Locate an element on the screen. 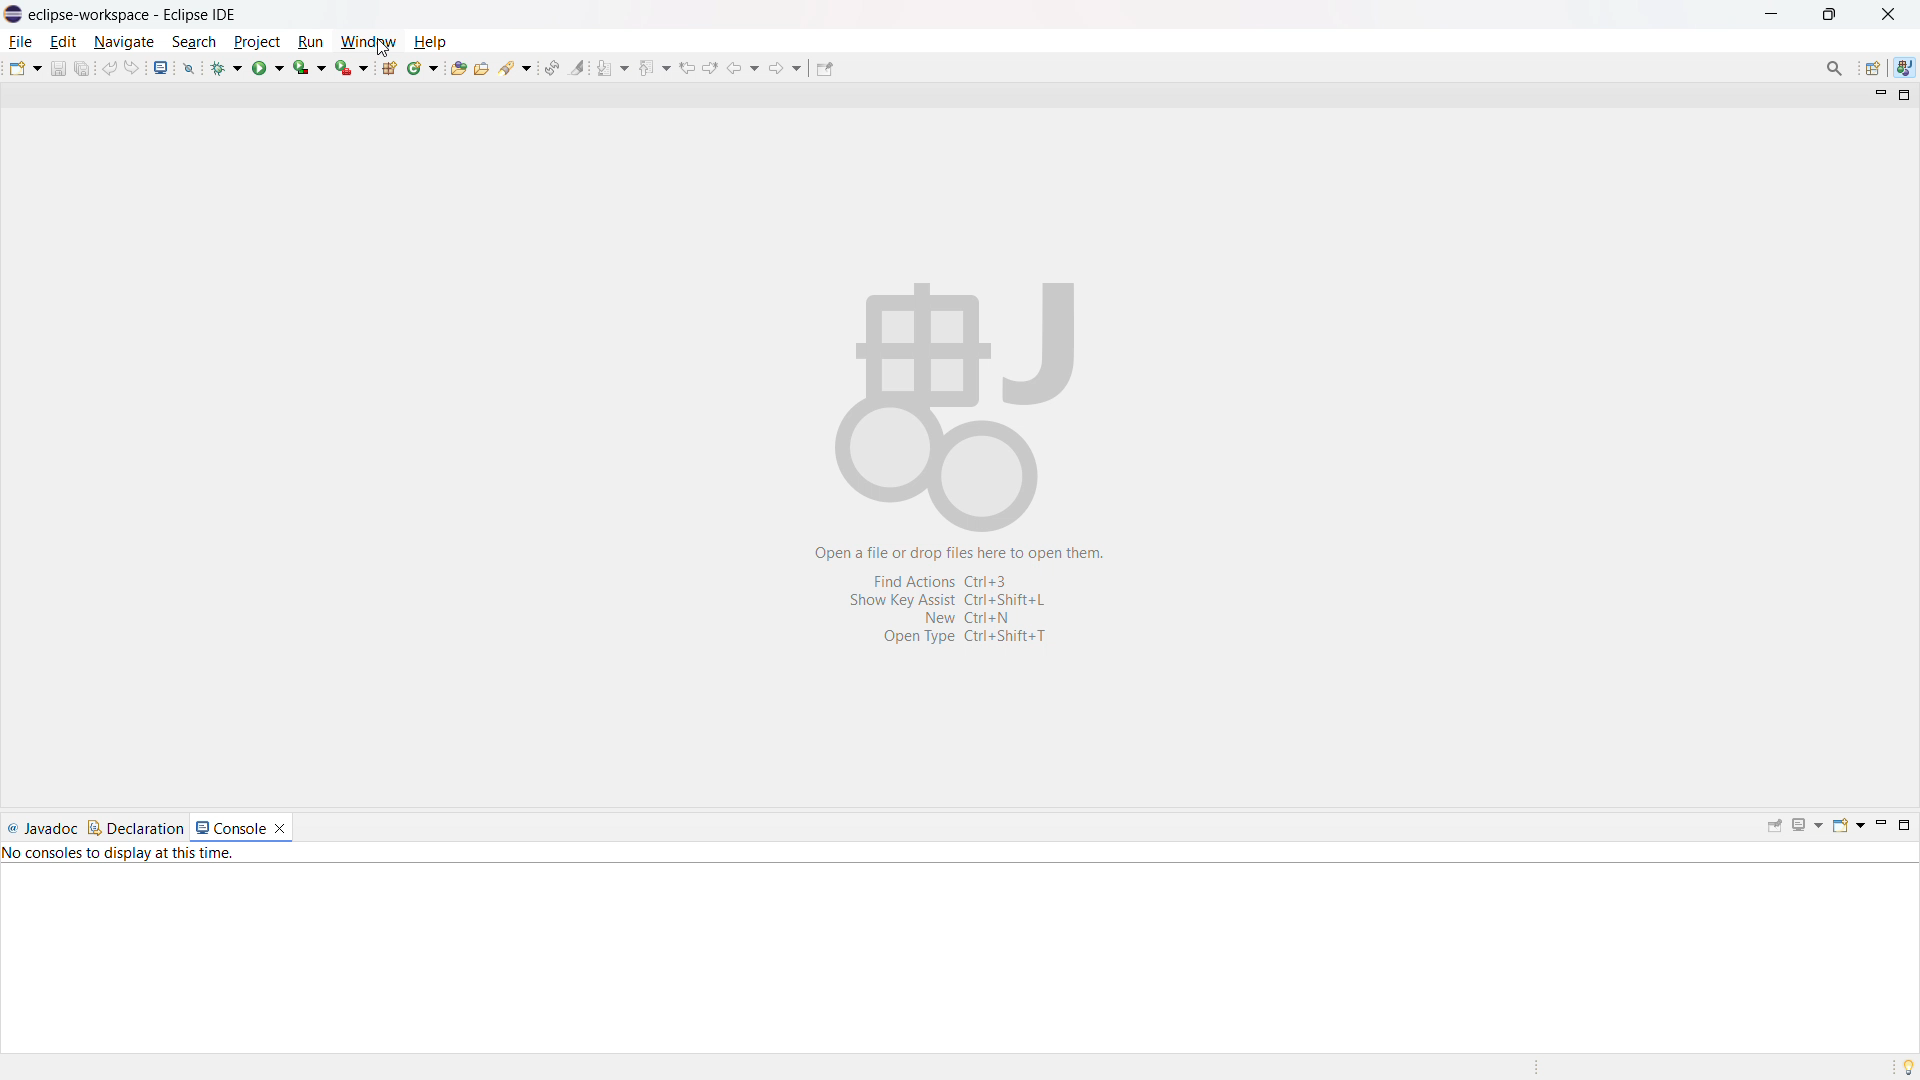  view previous location is located at coordinates (686, 67).